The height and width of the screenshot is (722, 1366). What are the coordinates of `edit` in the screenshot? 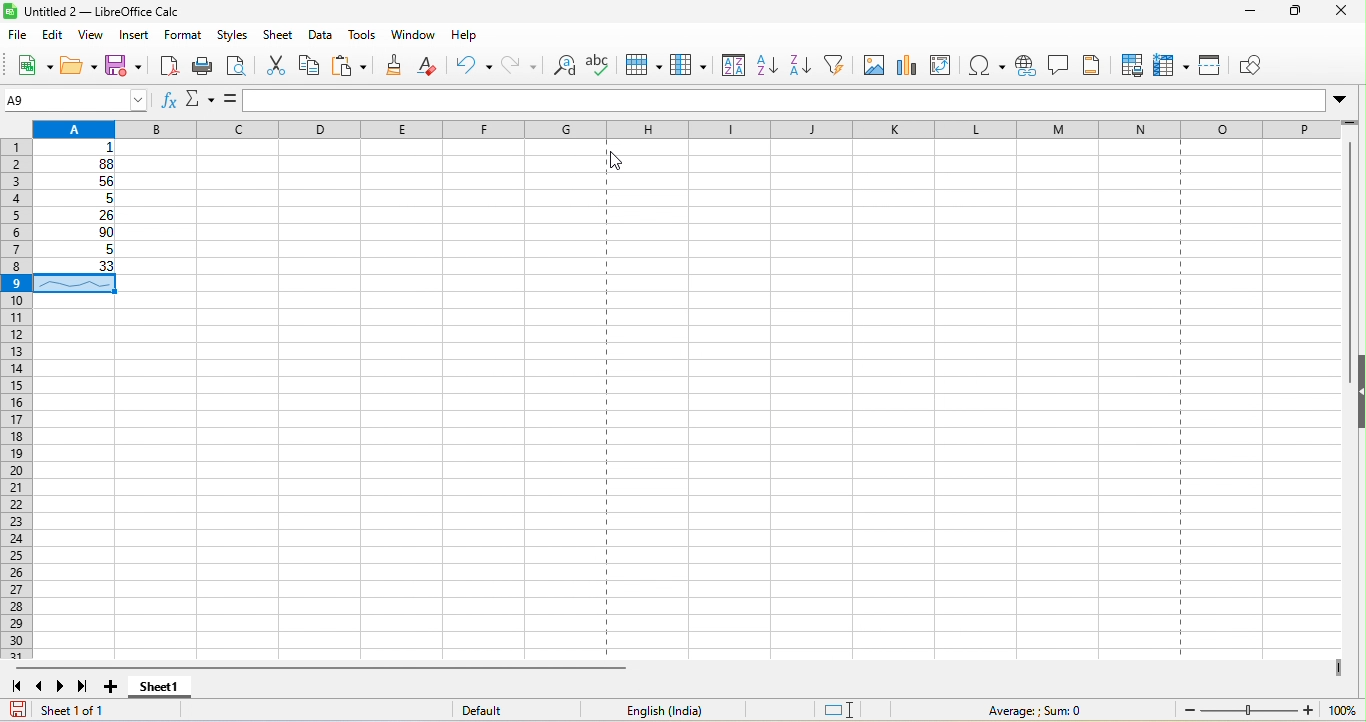 It's located at (55, 34).